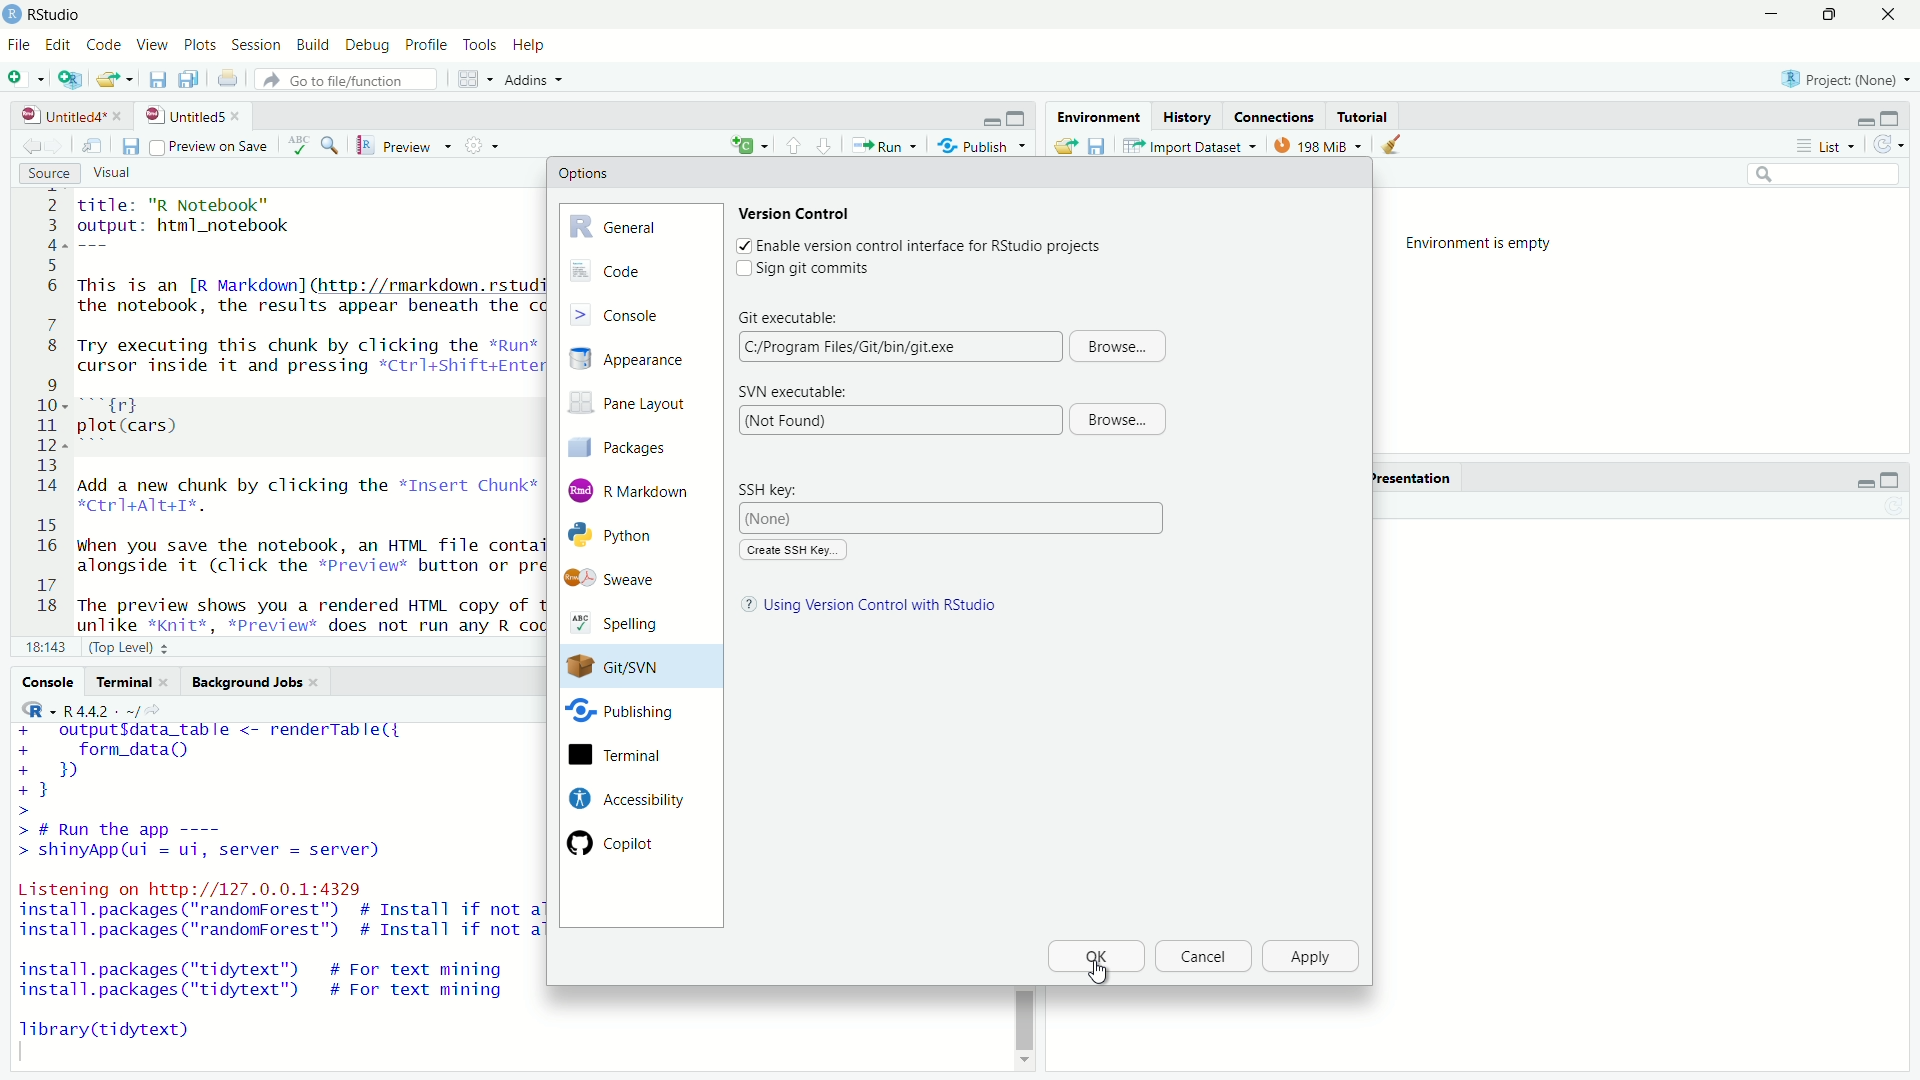 The width and height of the screenshot is (1920, 1080). I want to click on Import Dataset , so click(1191, 145).